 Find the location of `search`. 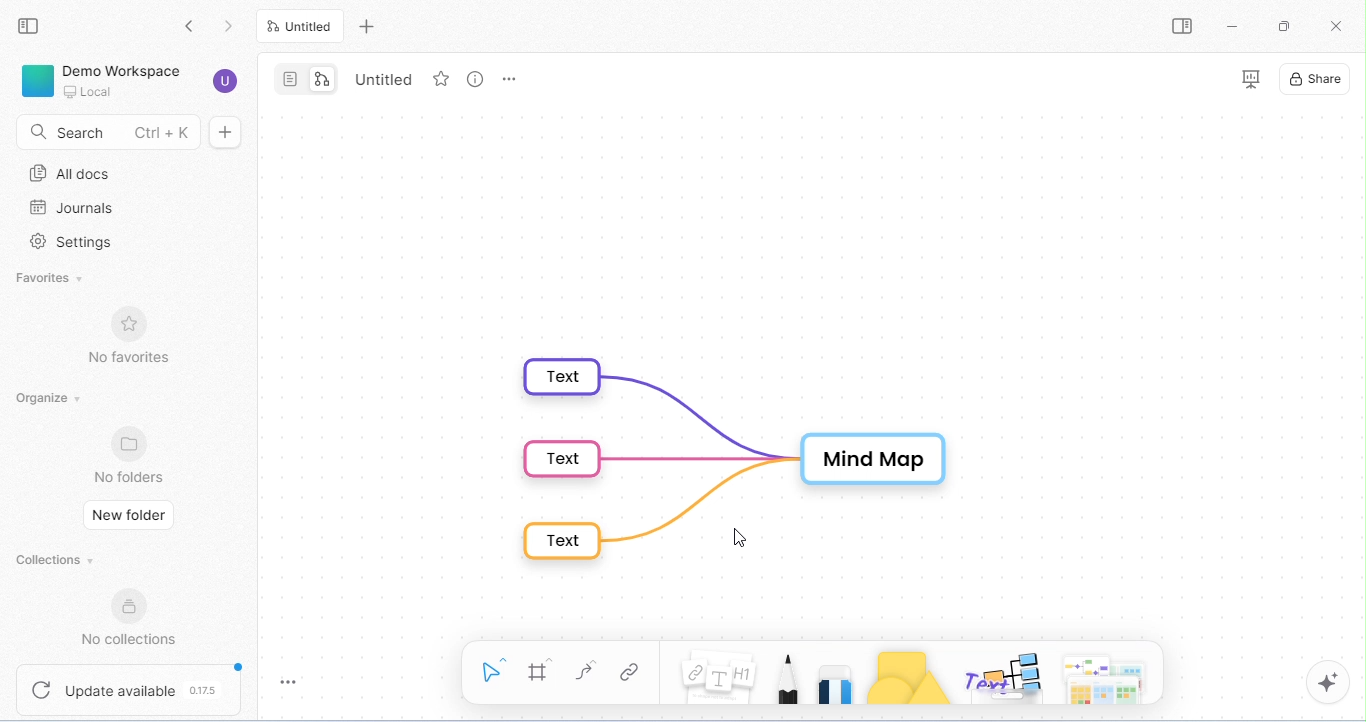

search is located at coordinates (104, 130).